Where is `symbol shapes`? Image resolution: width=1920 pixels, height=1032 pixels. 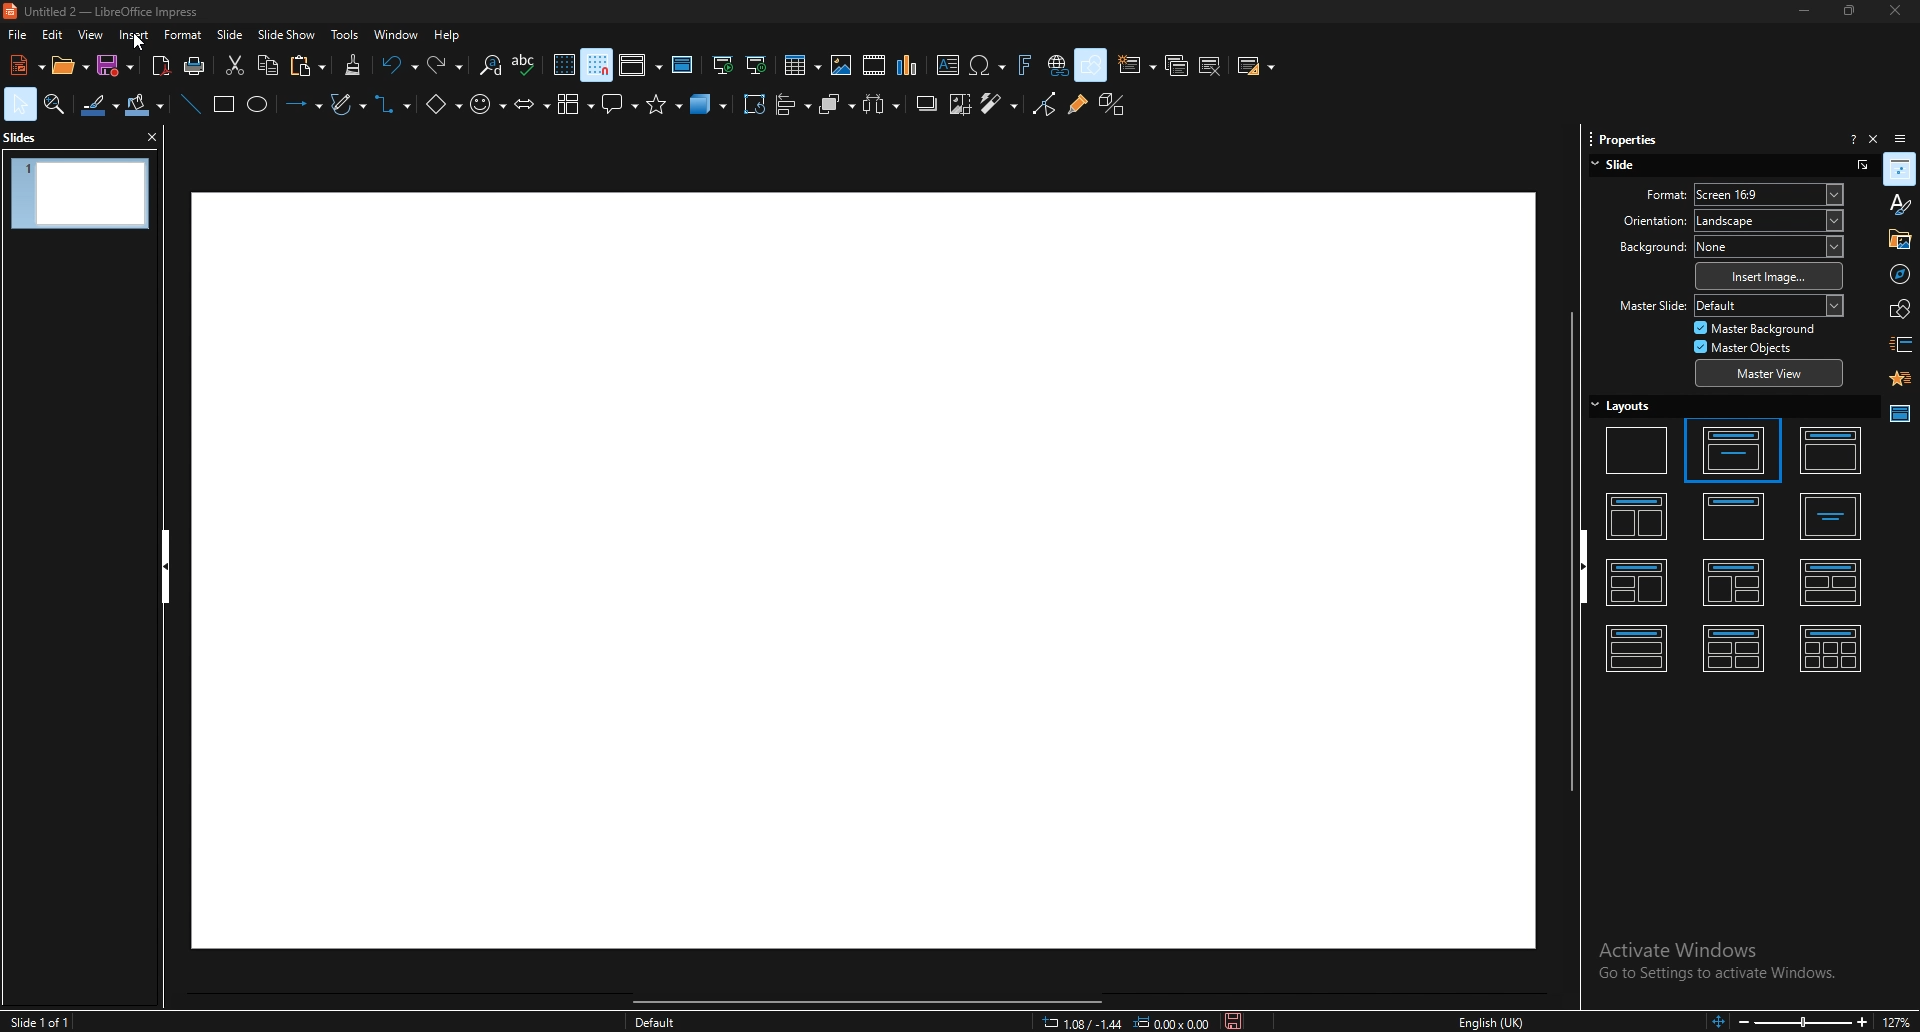
symbol shapes is located at coordinates (489, 105).